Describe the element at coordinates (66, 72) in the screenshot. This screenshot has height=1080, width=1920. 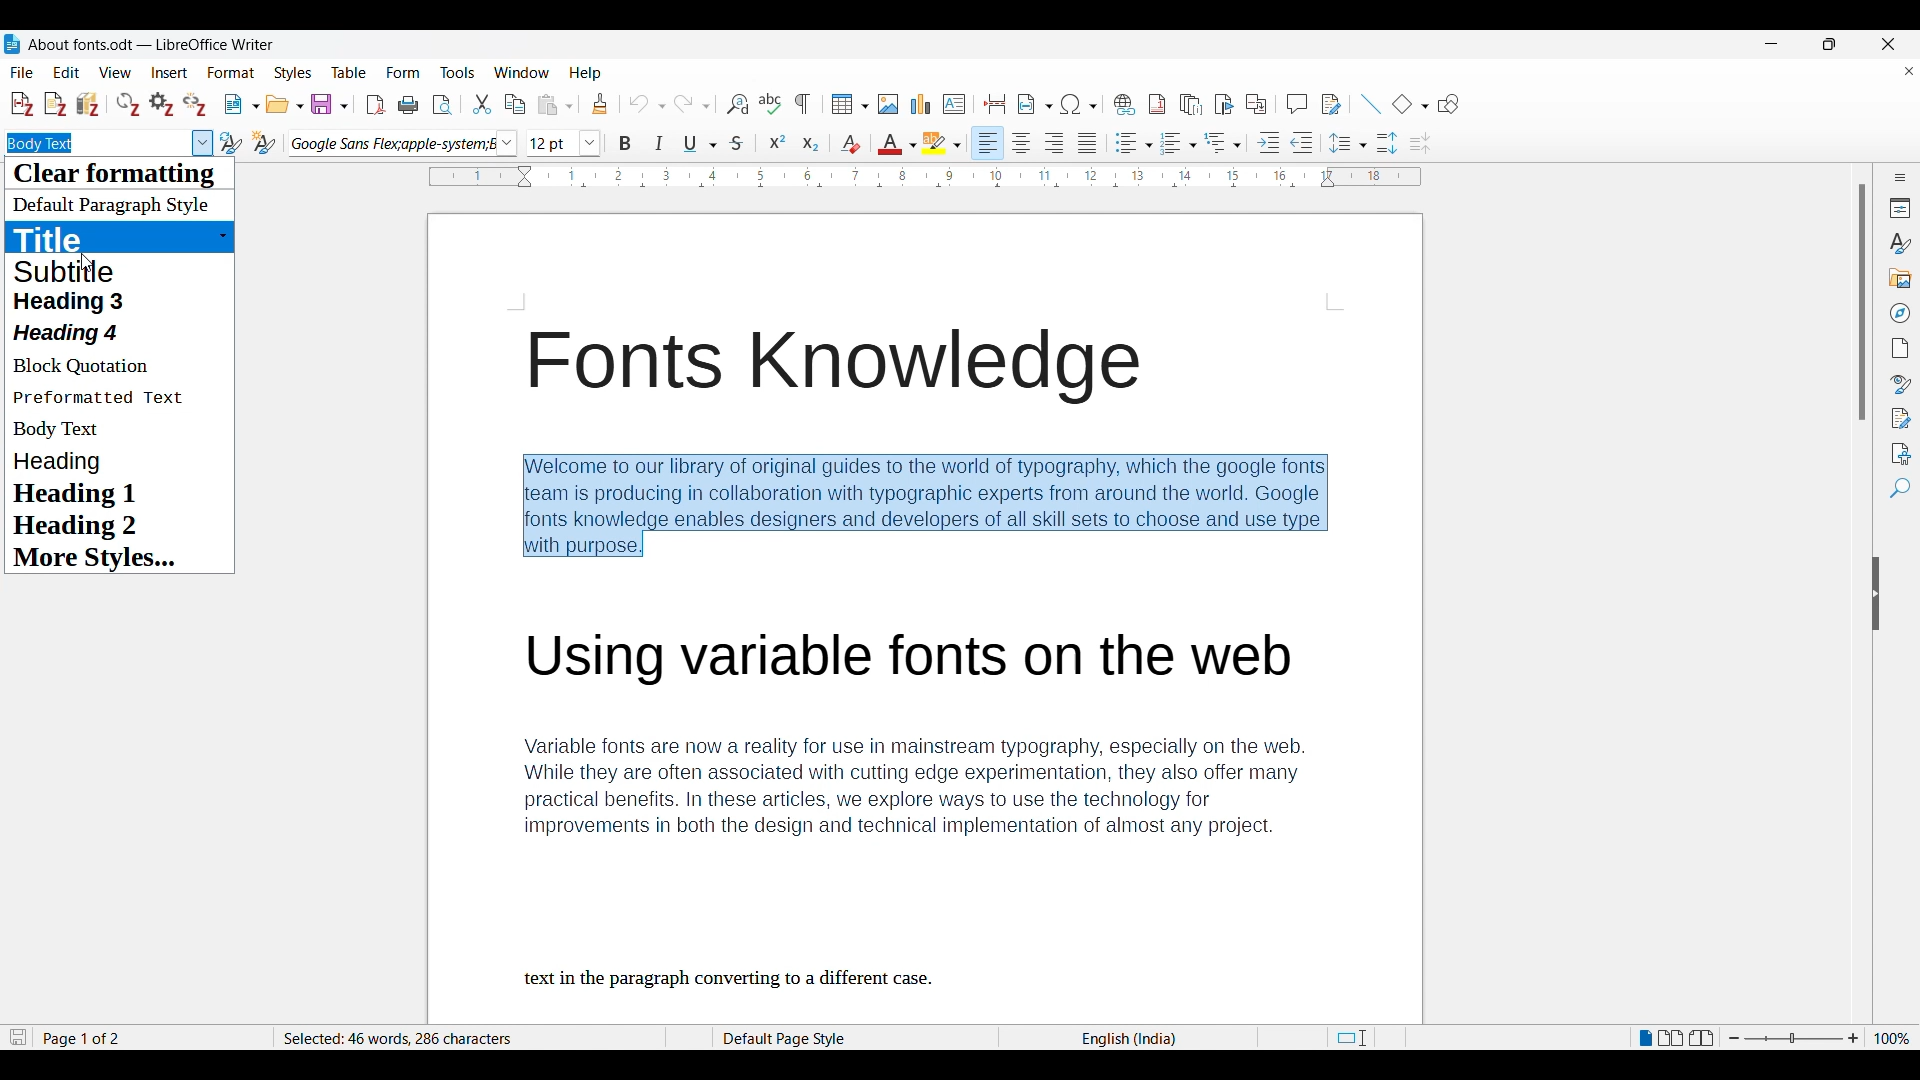
I see `Edit menu` at that location.